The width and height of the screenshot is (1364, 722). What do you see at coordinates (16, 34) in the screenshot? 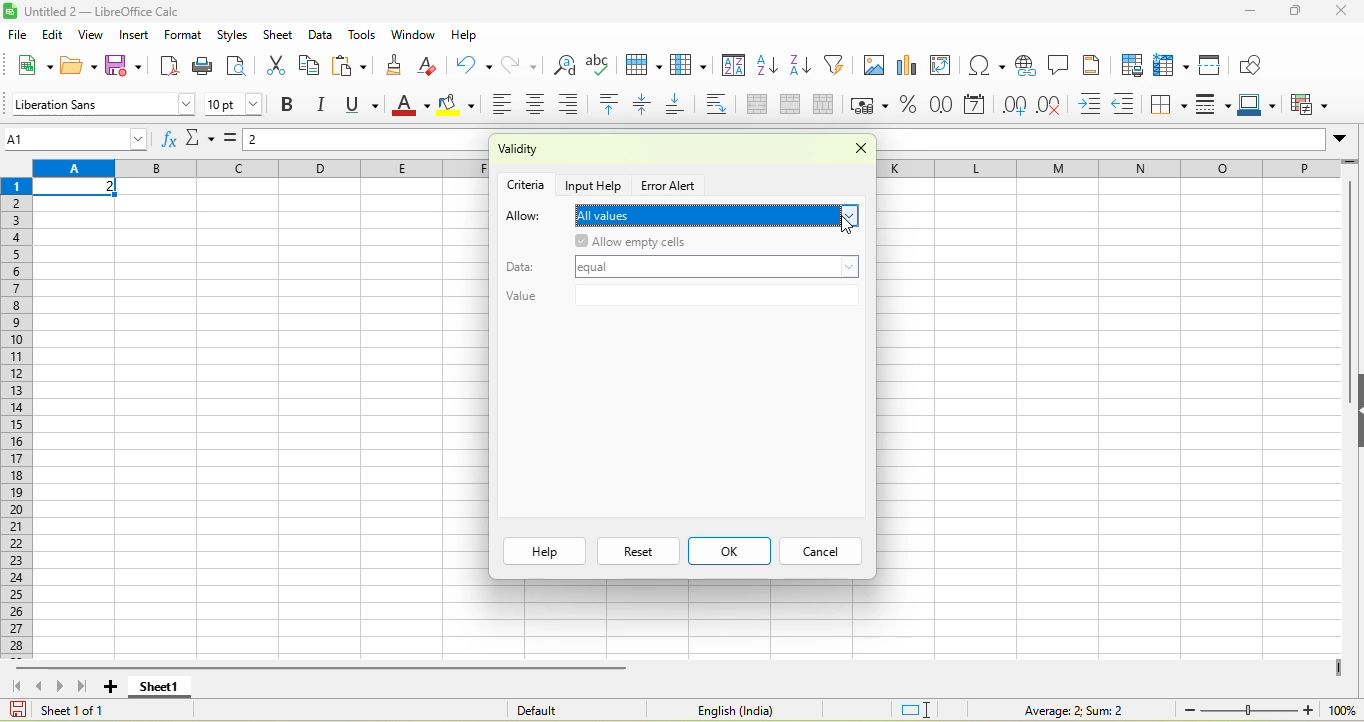
I see `file` at bounding box center [16, 34].